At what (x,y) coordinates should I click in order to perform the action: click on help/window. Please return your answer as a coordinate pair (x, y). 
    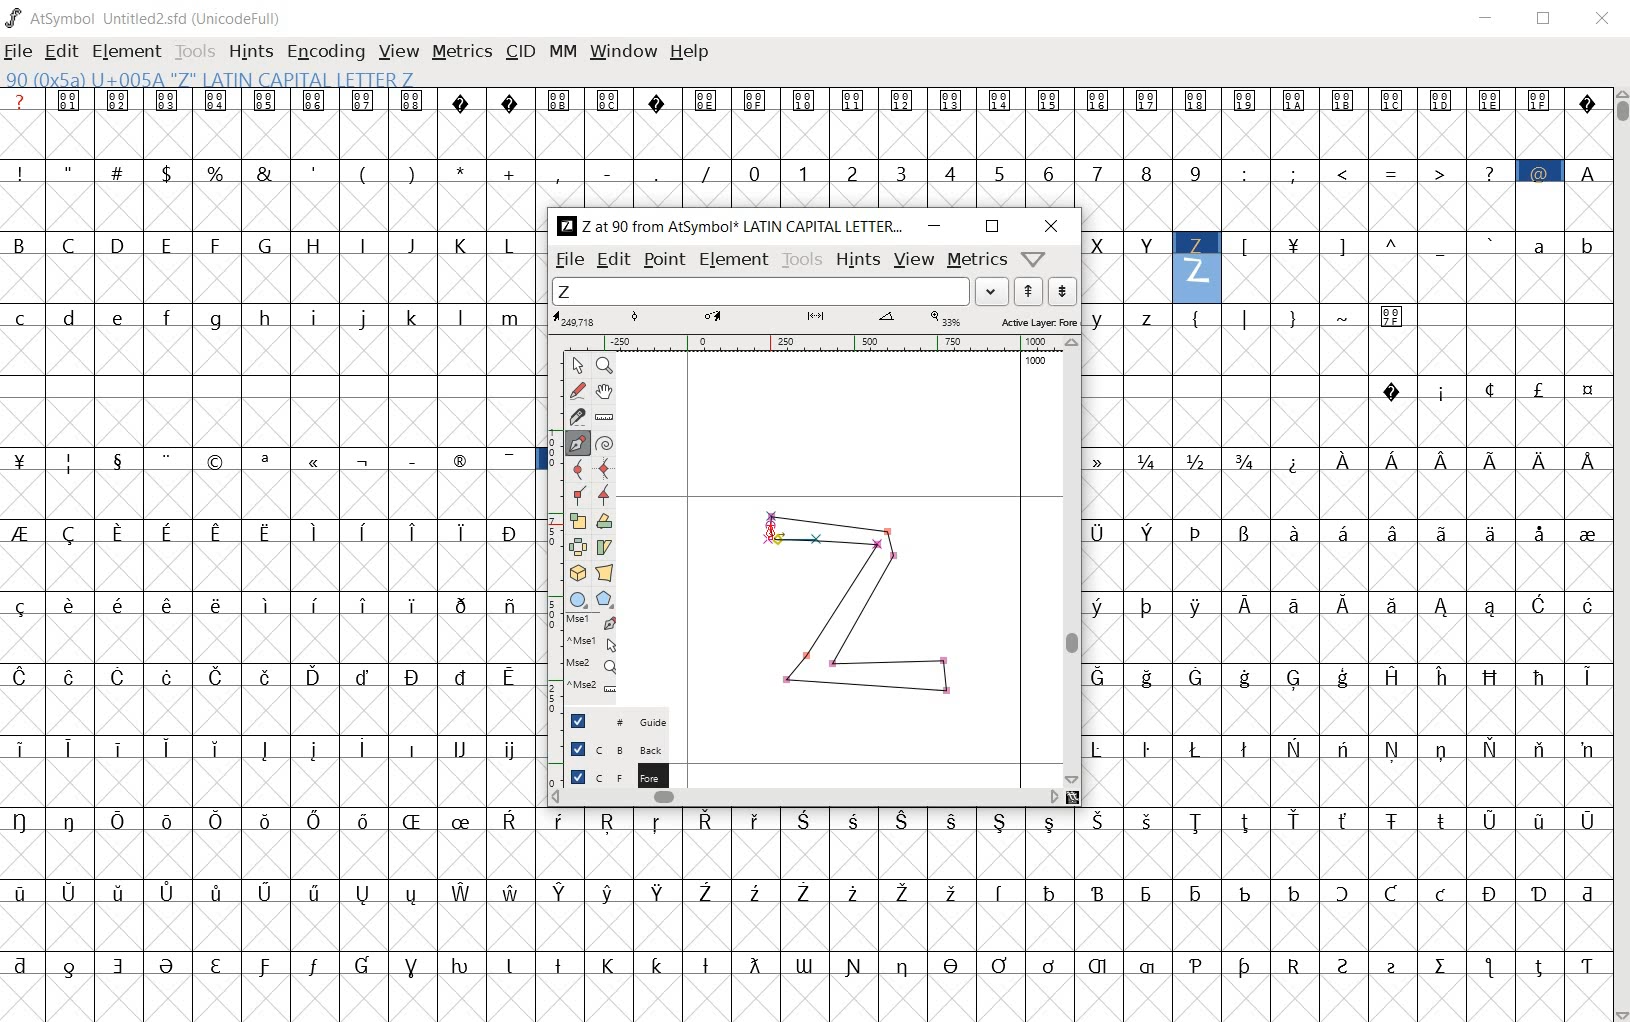
    Looking at the image, I should click on (1034, 259).